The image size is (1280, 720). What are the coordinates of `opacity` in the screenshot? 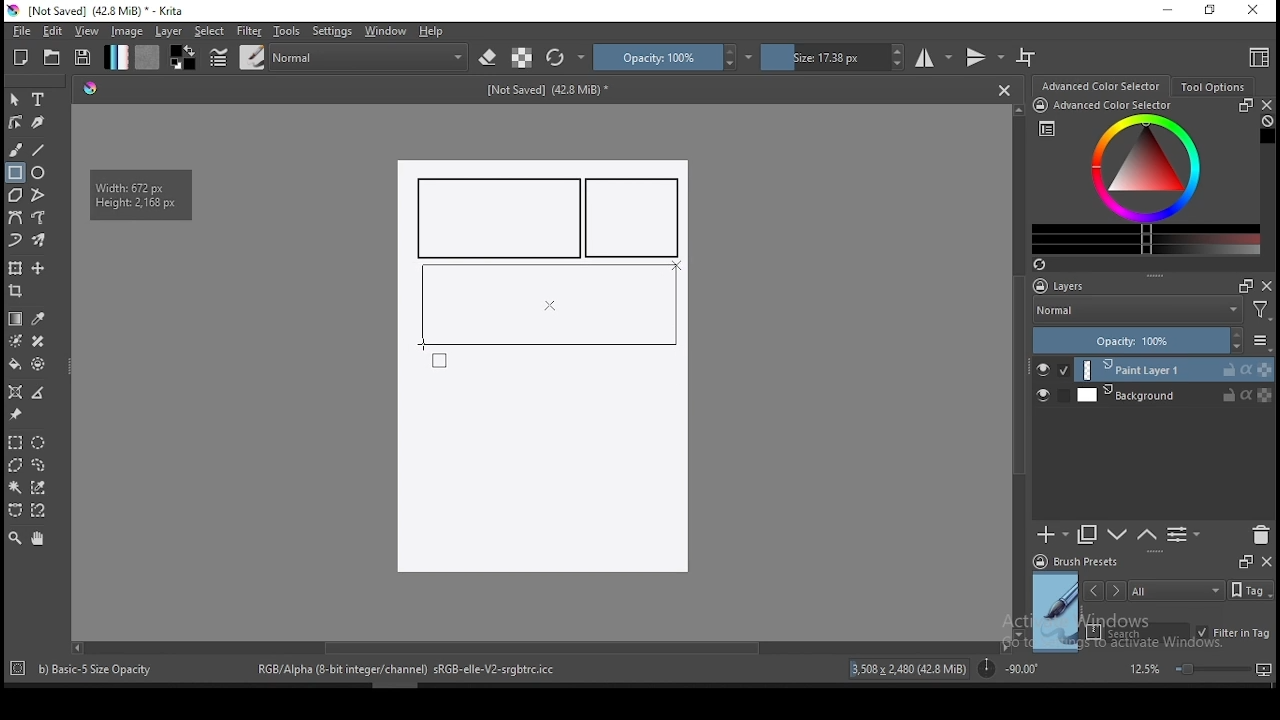 It's located at (673, 57).